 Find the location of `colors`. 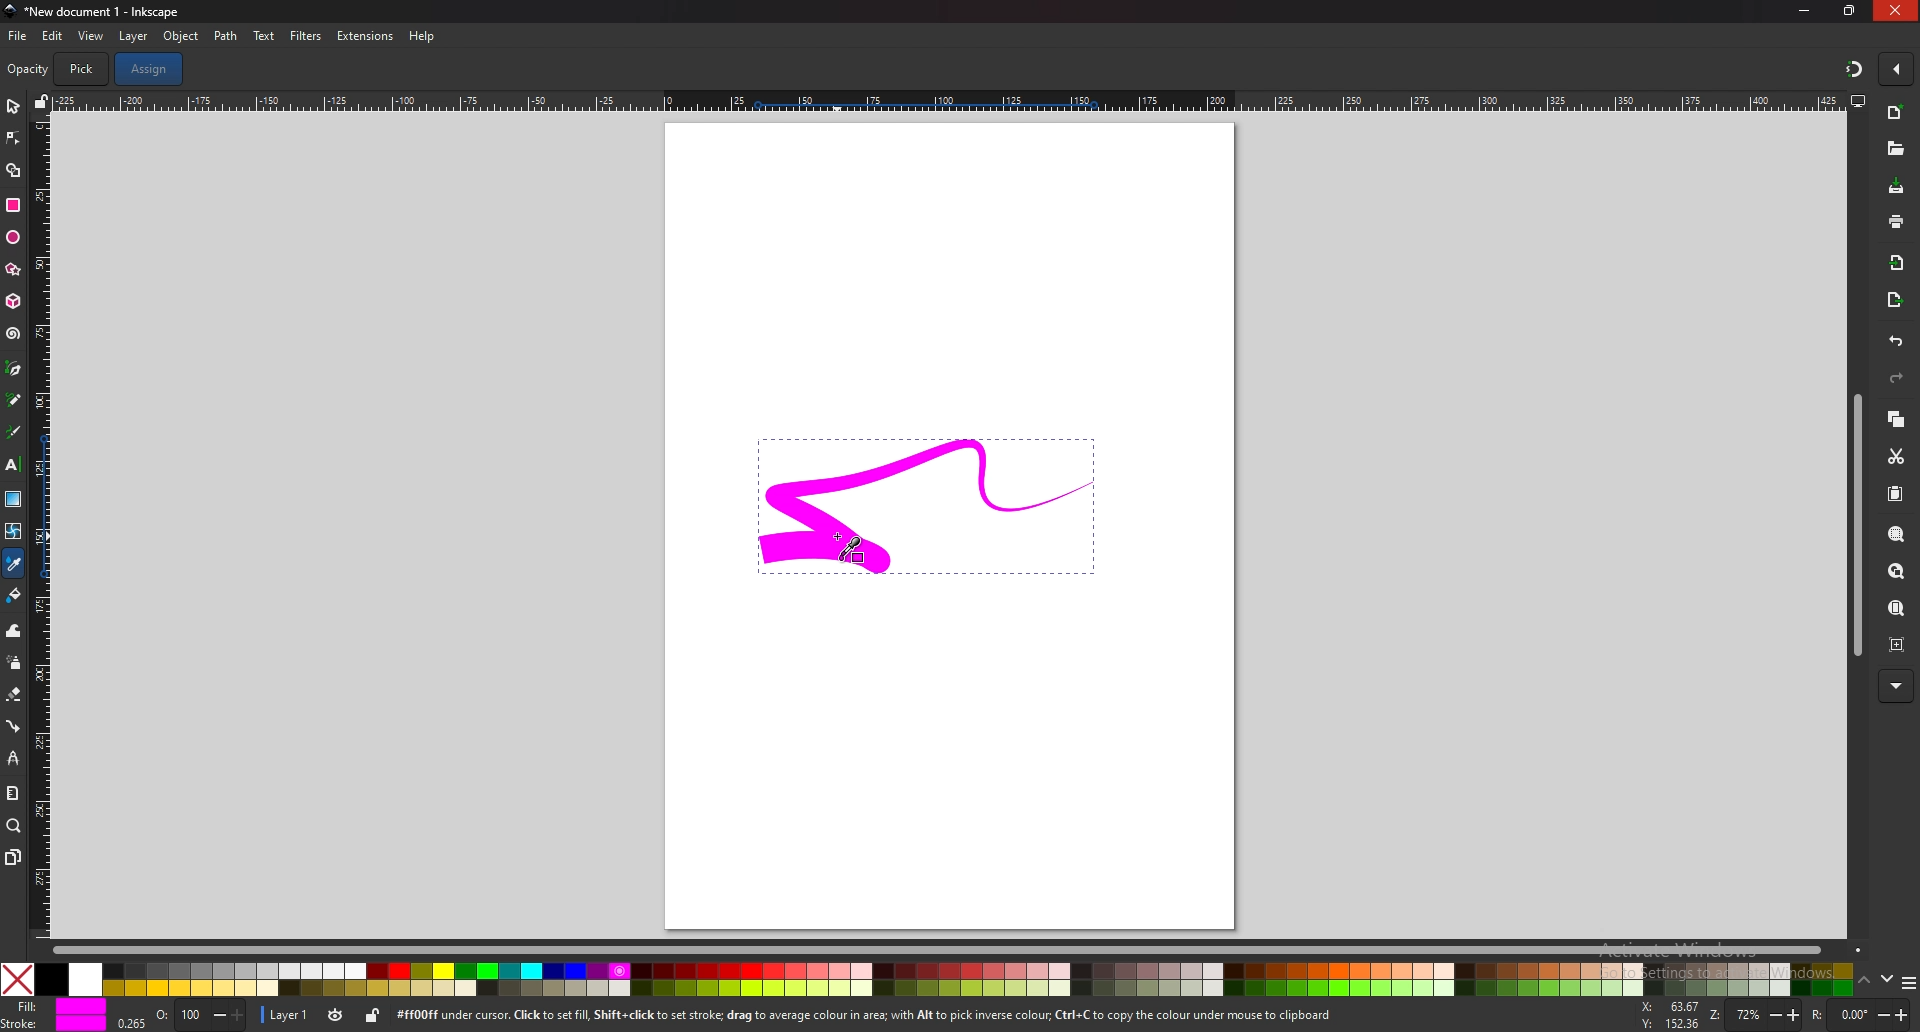

colors is located at coordinates (926, 979).